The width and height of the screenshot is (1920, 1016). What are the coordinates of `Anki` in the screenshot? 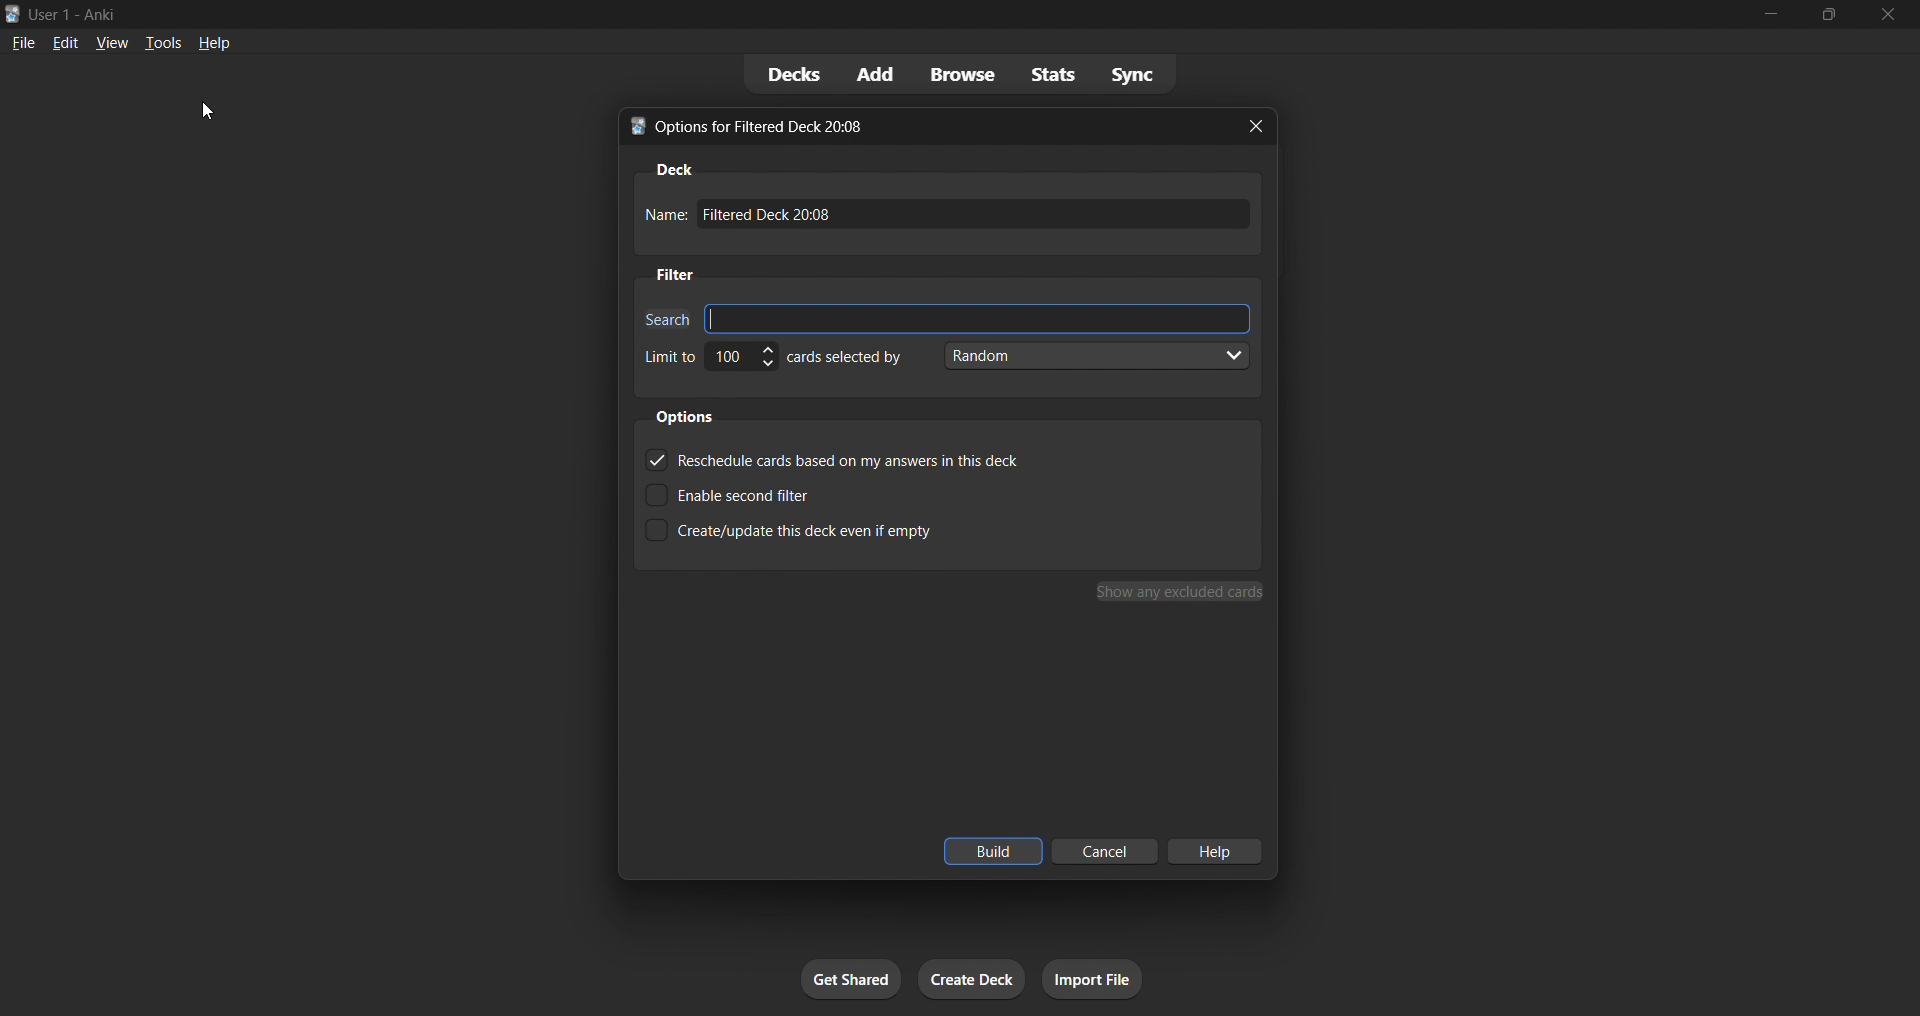 It's located at (99, 12).